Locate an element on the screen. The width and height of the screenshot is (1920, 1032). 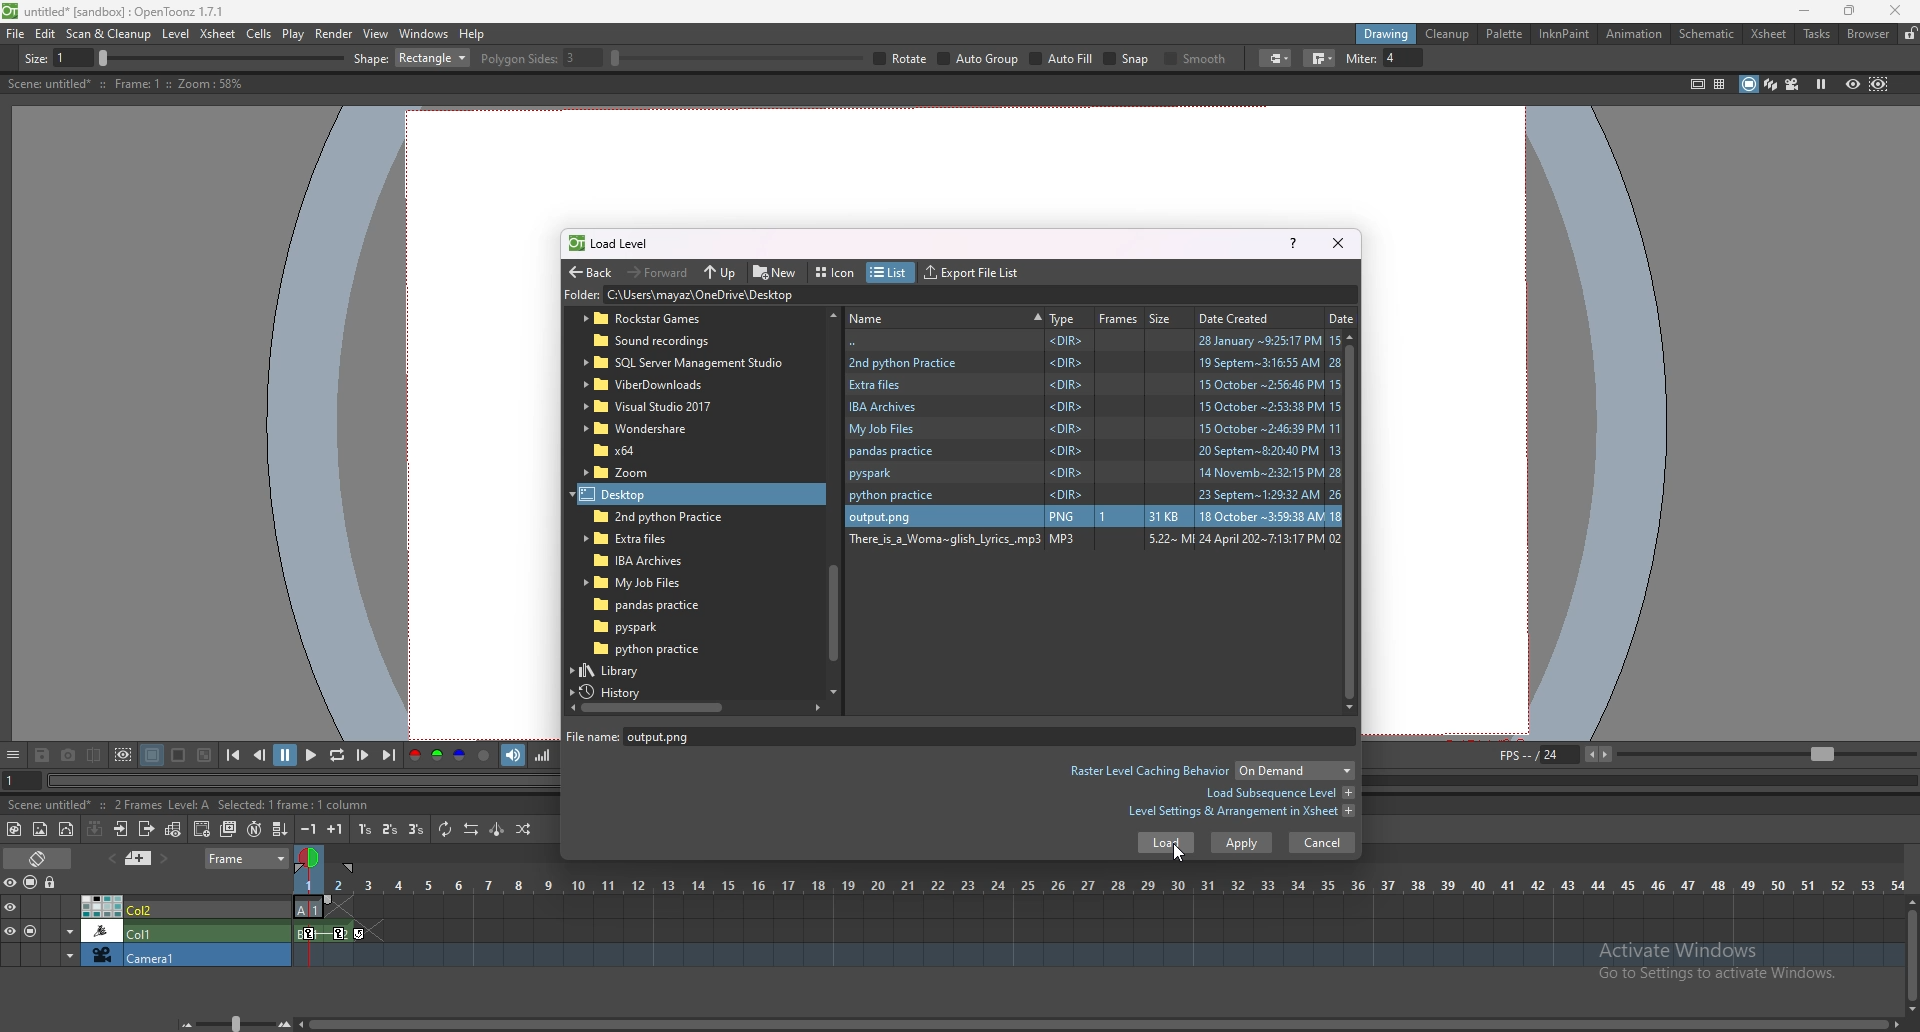
last frame is located at coordinates (387, 755).